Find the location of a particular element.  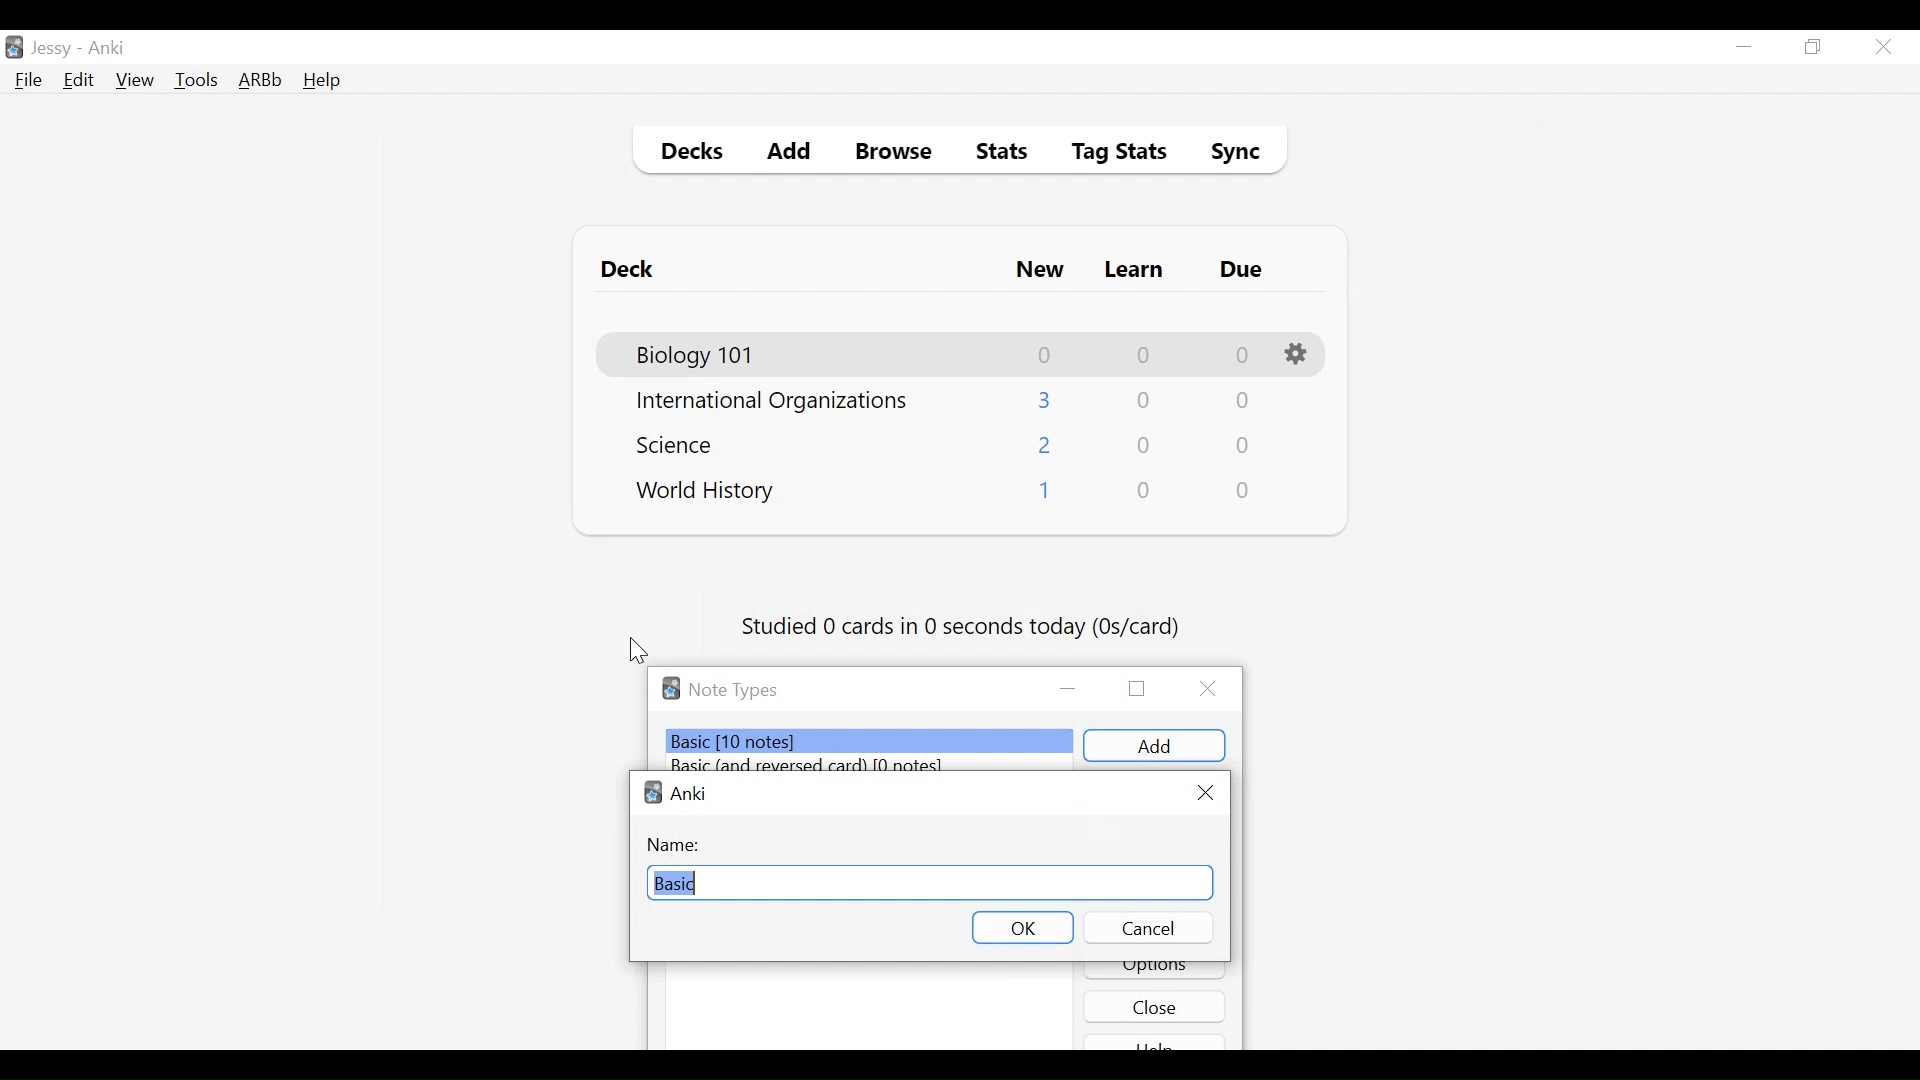

Note Types is located at coordinates (733, 690).